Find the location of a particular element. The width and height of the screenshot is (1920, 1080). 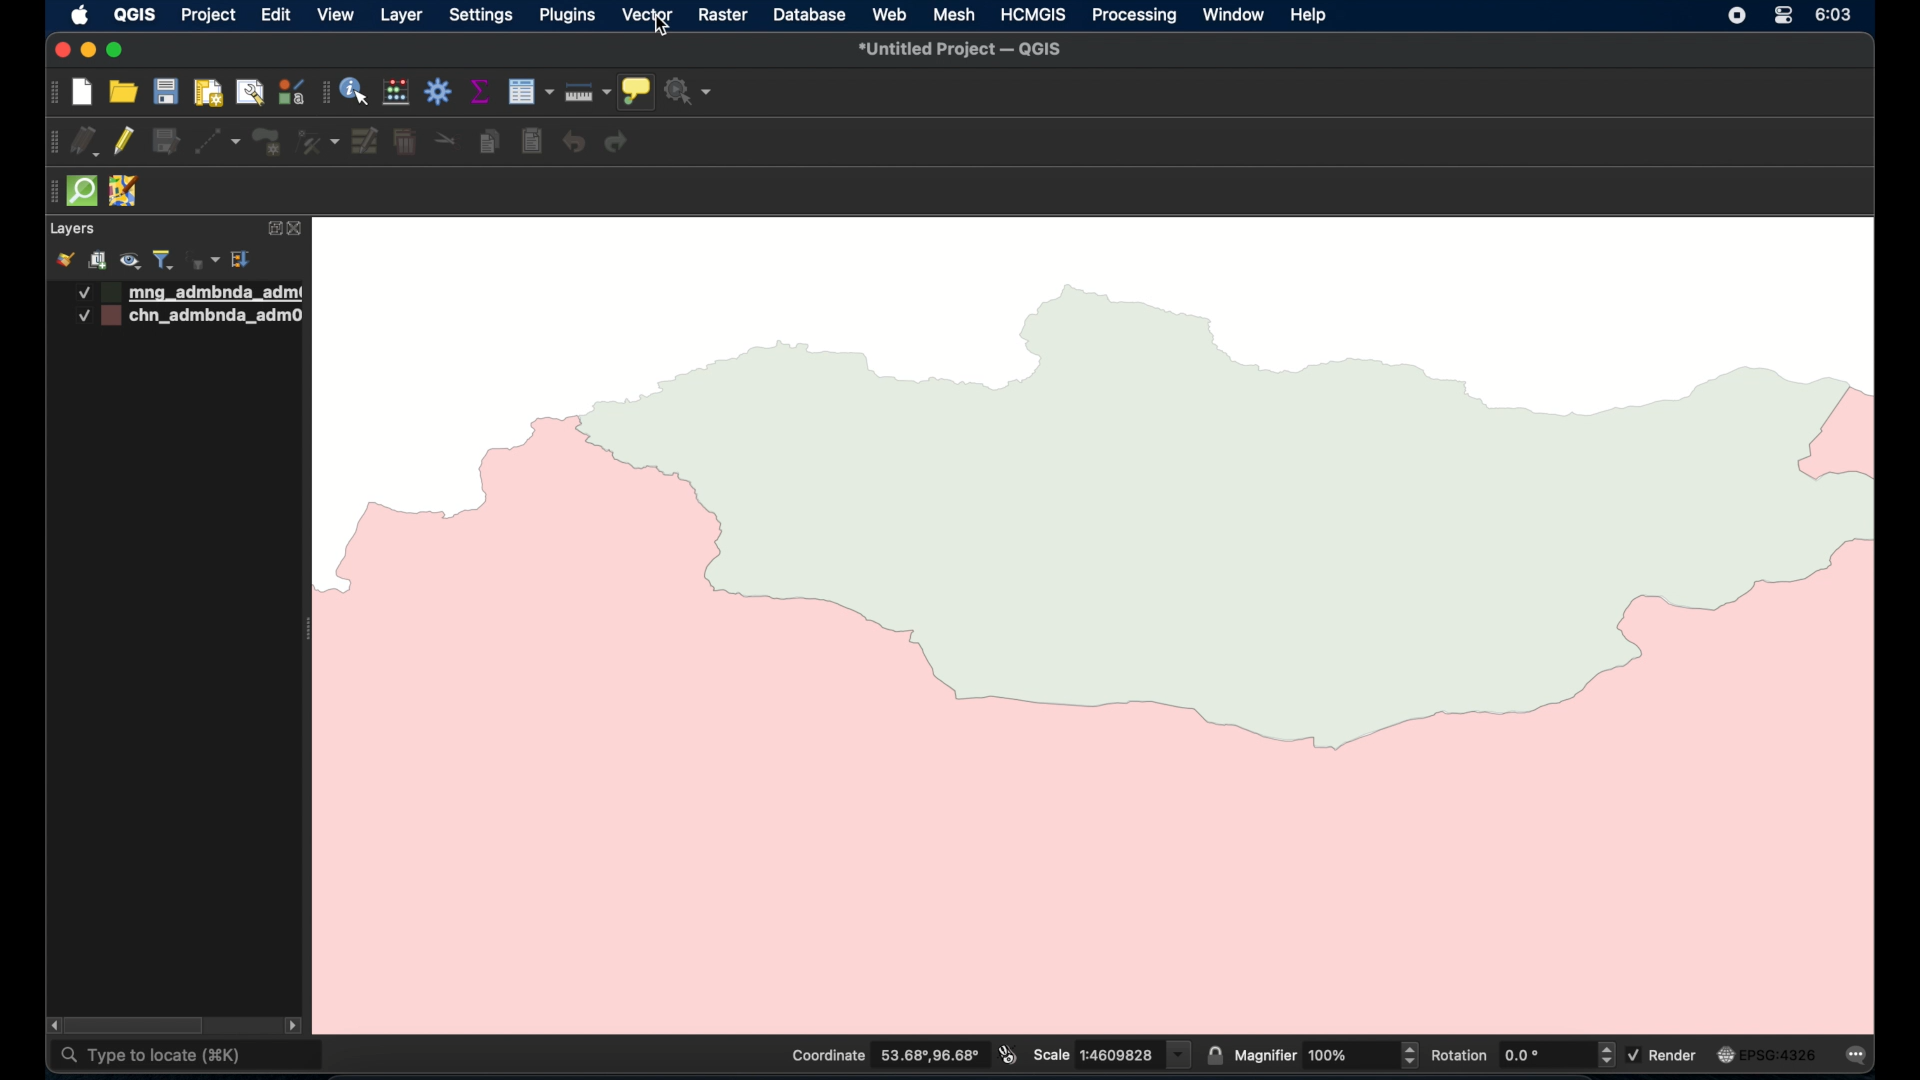

open project is located at coordinates (121, 91).